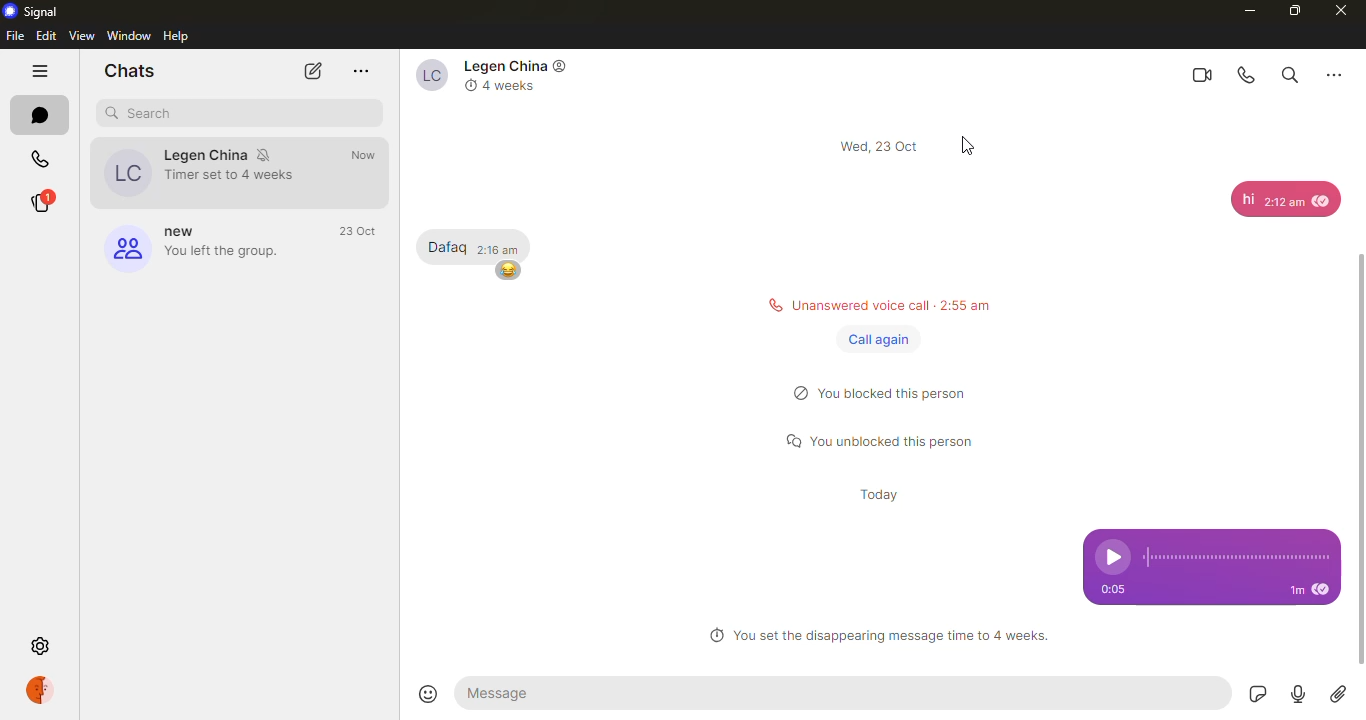 This screenshot has width=1366, height=720. Describe the element at coordinates (197, 245) in the screenshot. I see `group` at that location.